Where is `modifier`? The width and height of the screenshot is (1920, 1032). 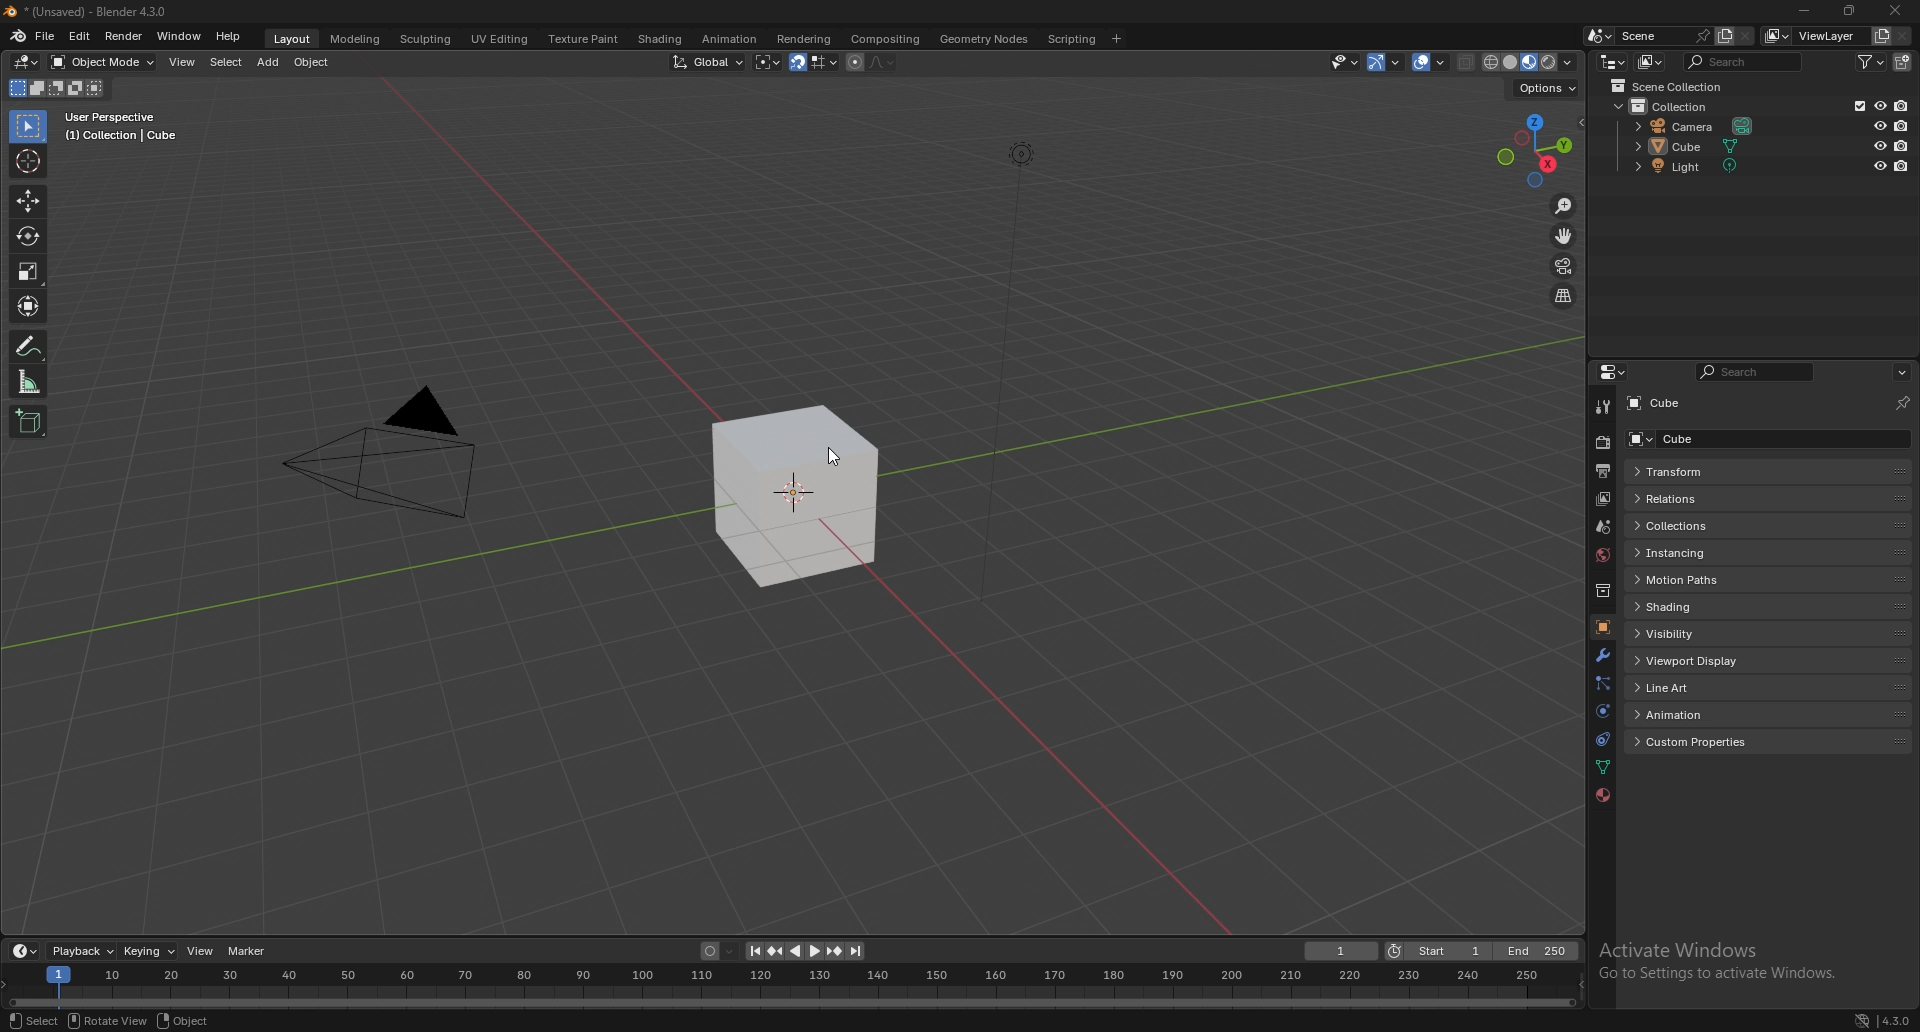 modifier is located at coordinates (1602, 654).